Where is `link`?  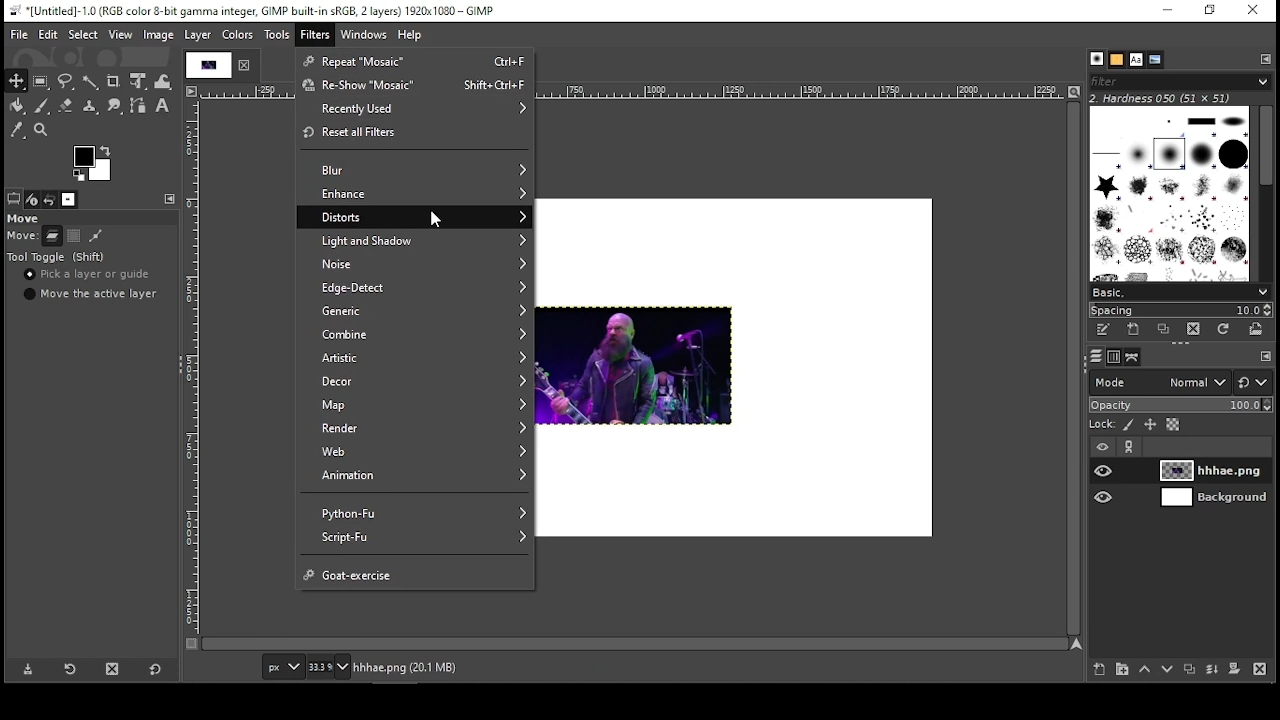 link is located at coordinates (1131, 447).